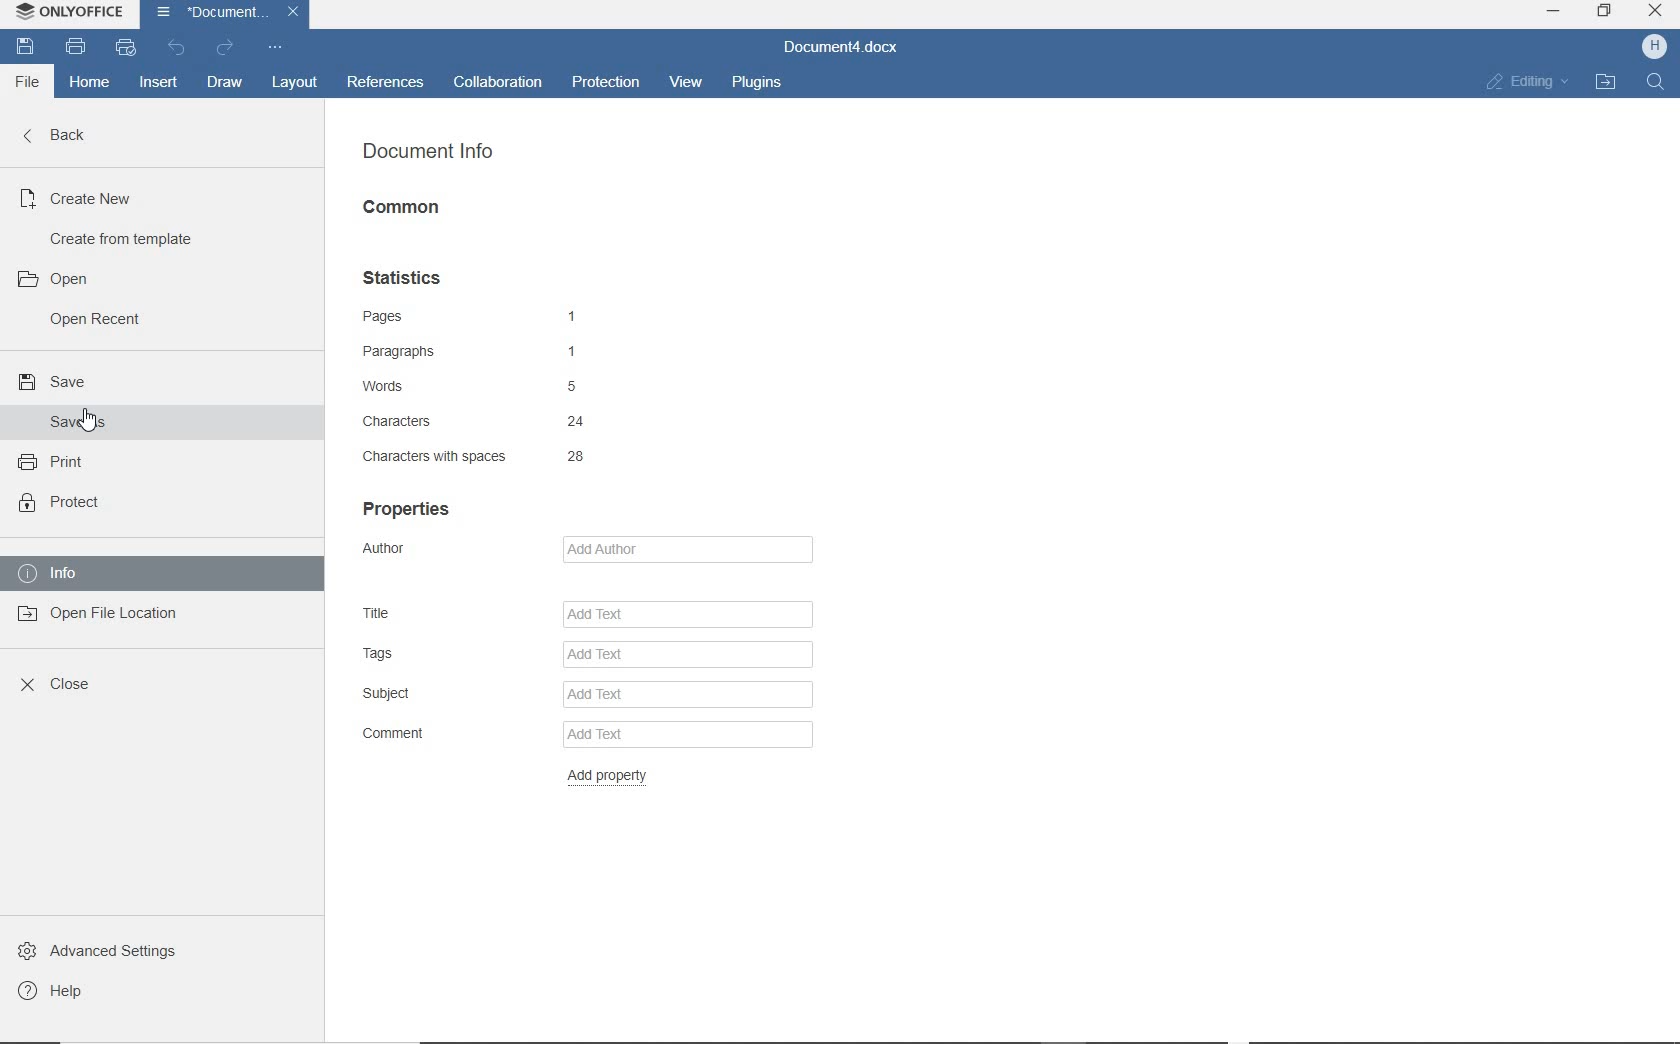 This screenshot has height=1044, width=1680. What do you see at coordinates (50, 382) in the screenshot?
I see `save` at bounding box center [50, 382].